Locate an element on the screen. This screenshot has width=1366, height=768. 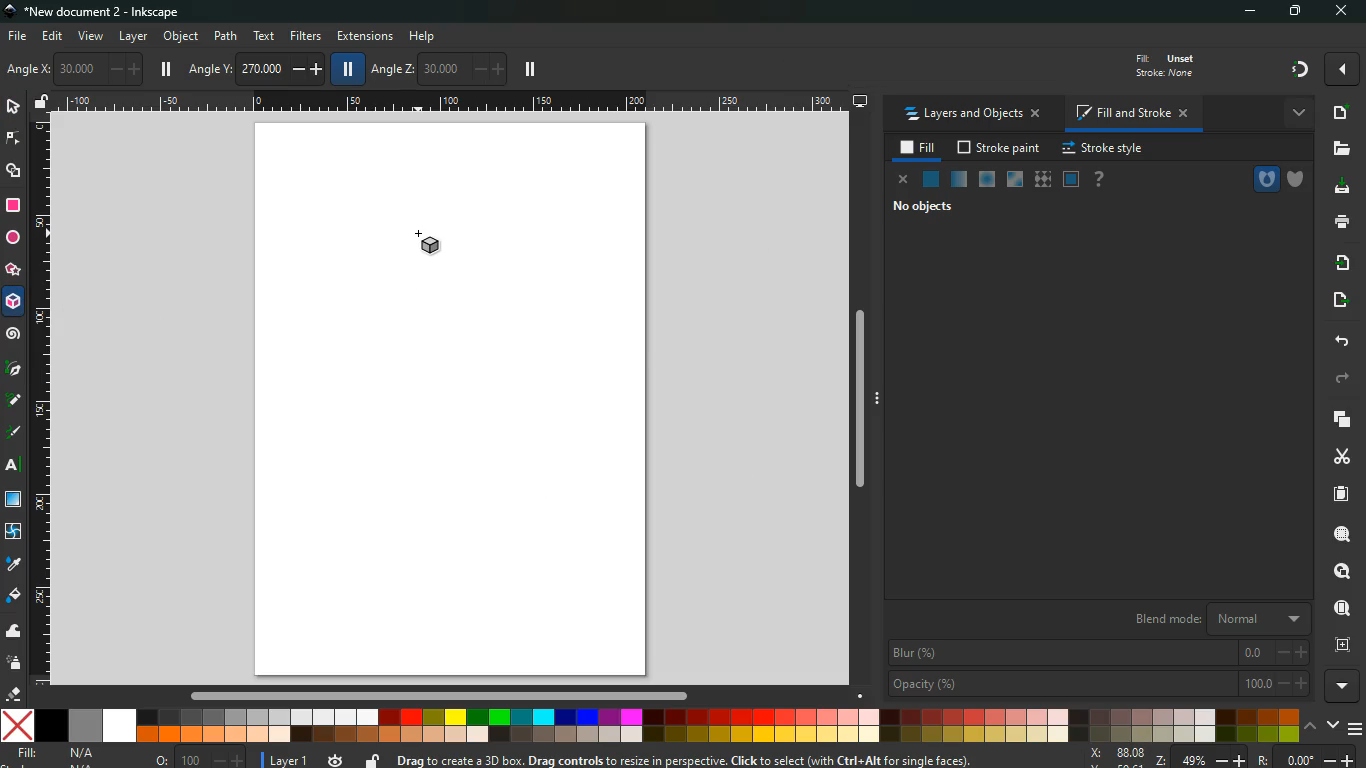
filters is located at coordinates (306, 35).